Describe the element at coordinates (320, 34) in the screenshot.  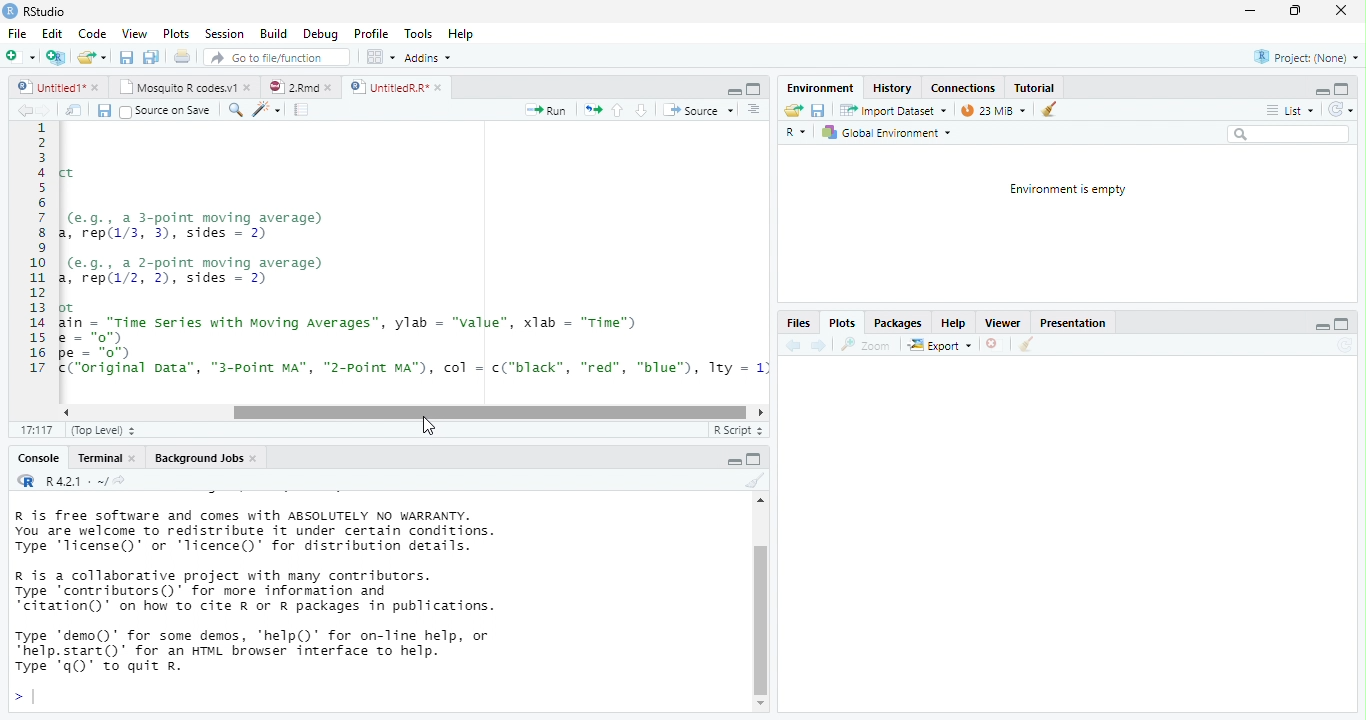
I see `Debug` at that location.